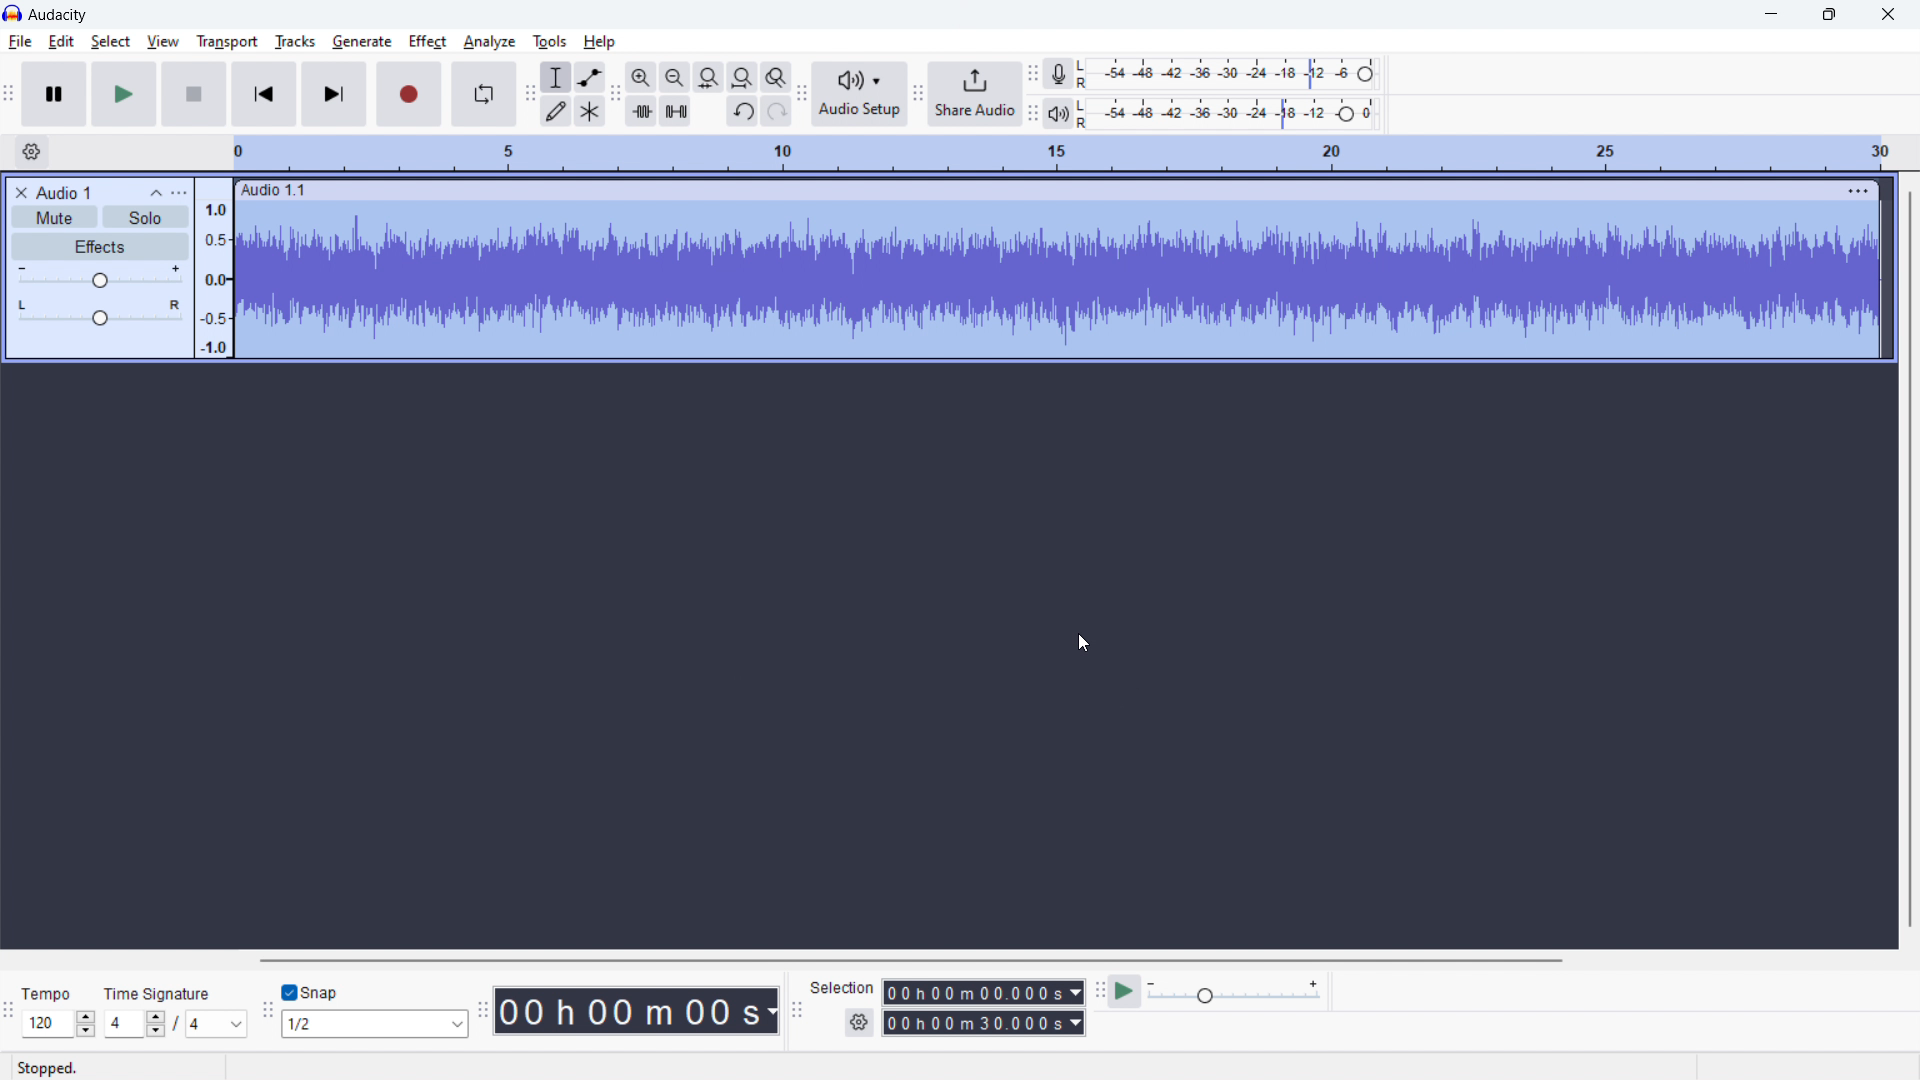  Describe the element at coordinates (408, 95) in the screenshot. I see `record` at that location.